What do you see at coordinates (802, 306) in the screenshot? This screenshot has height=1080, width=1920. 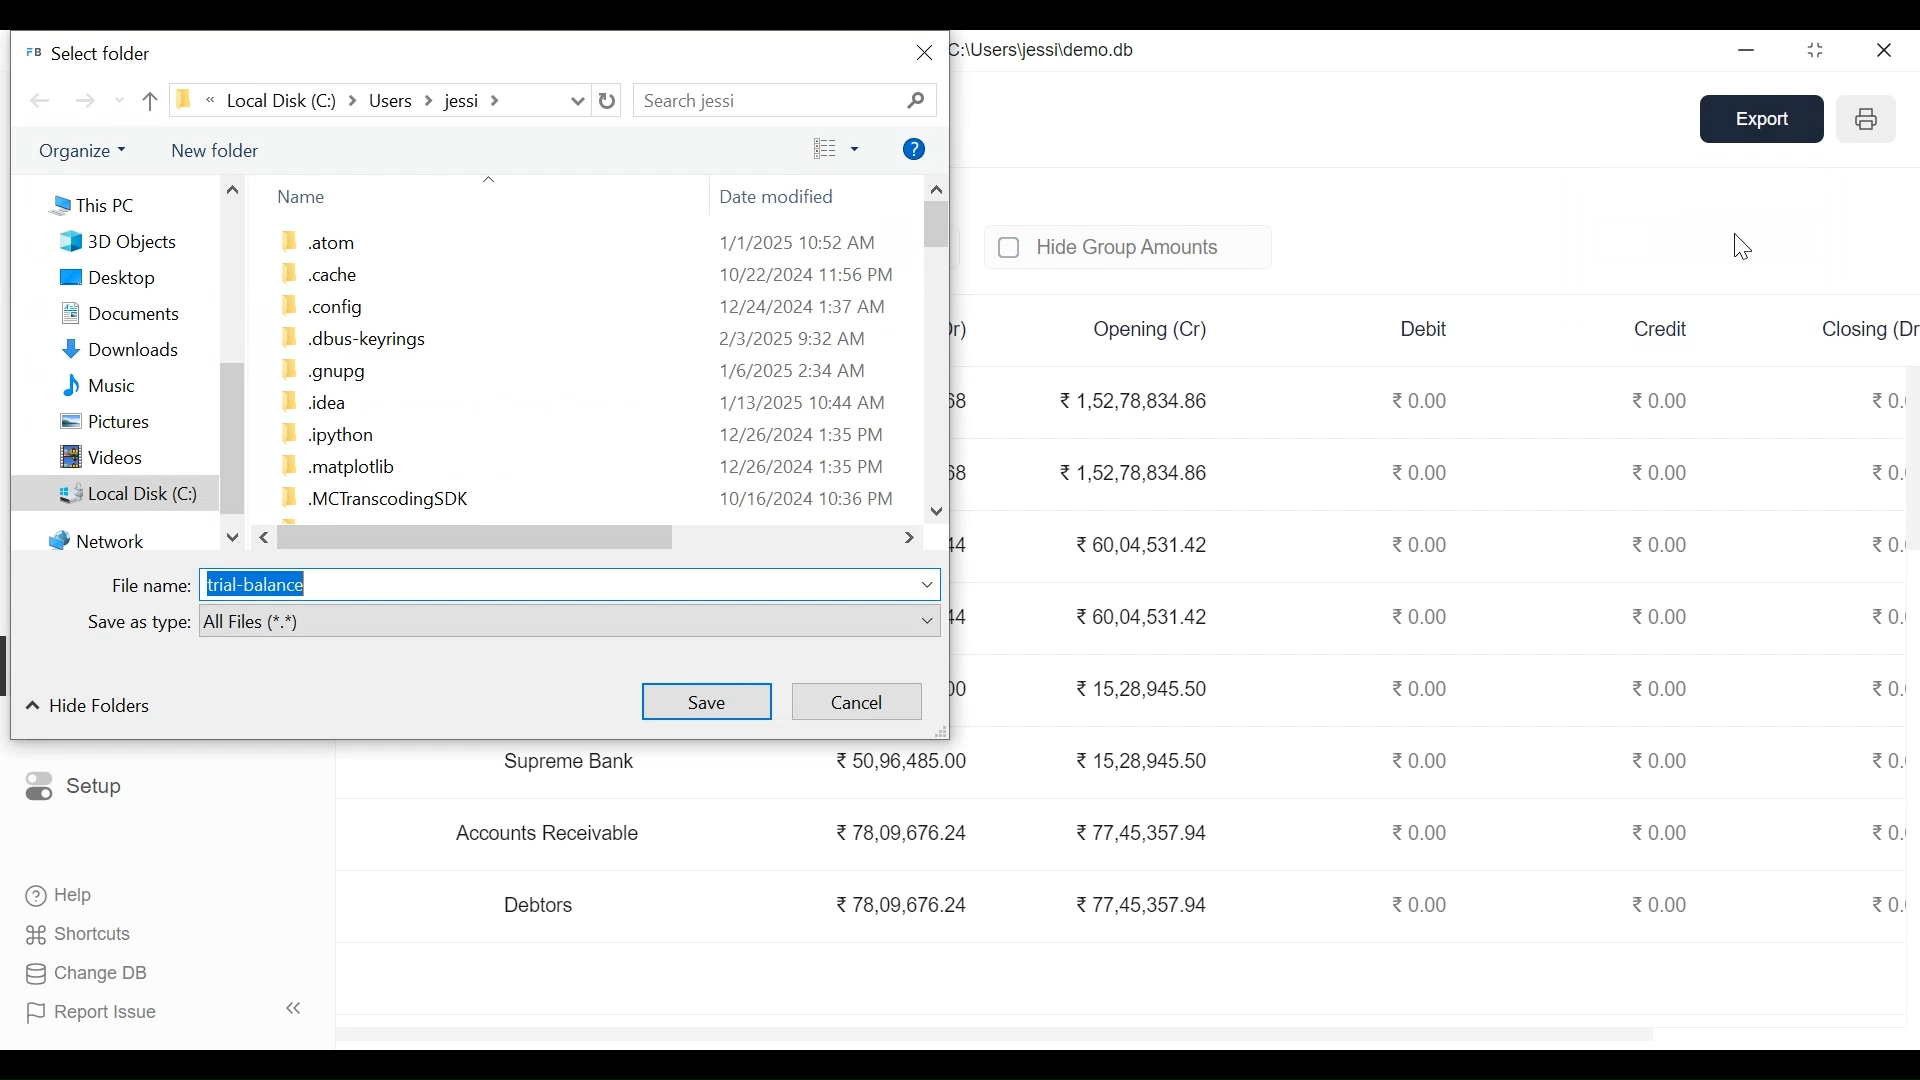 I see `12/24/2024 1:37 AM` at bounding box center [802, 306].